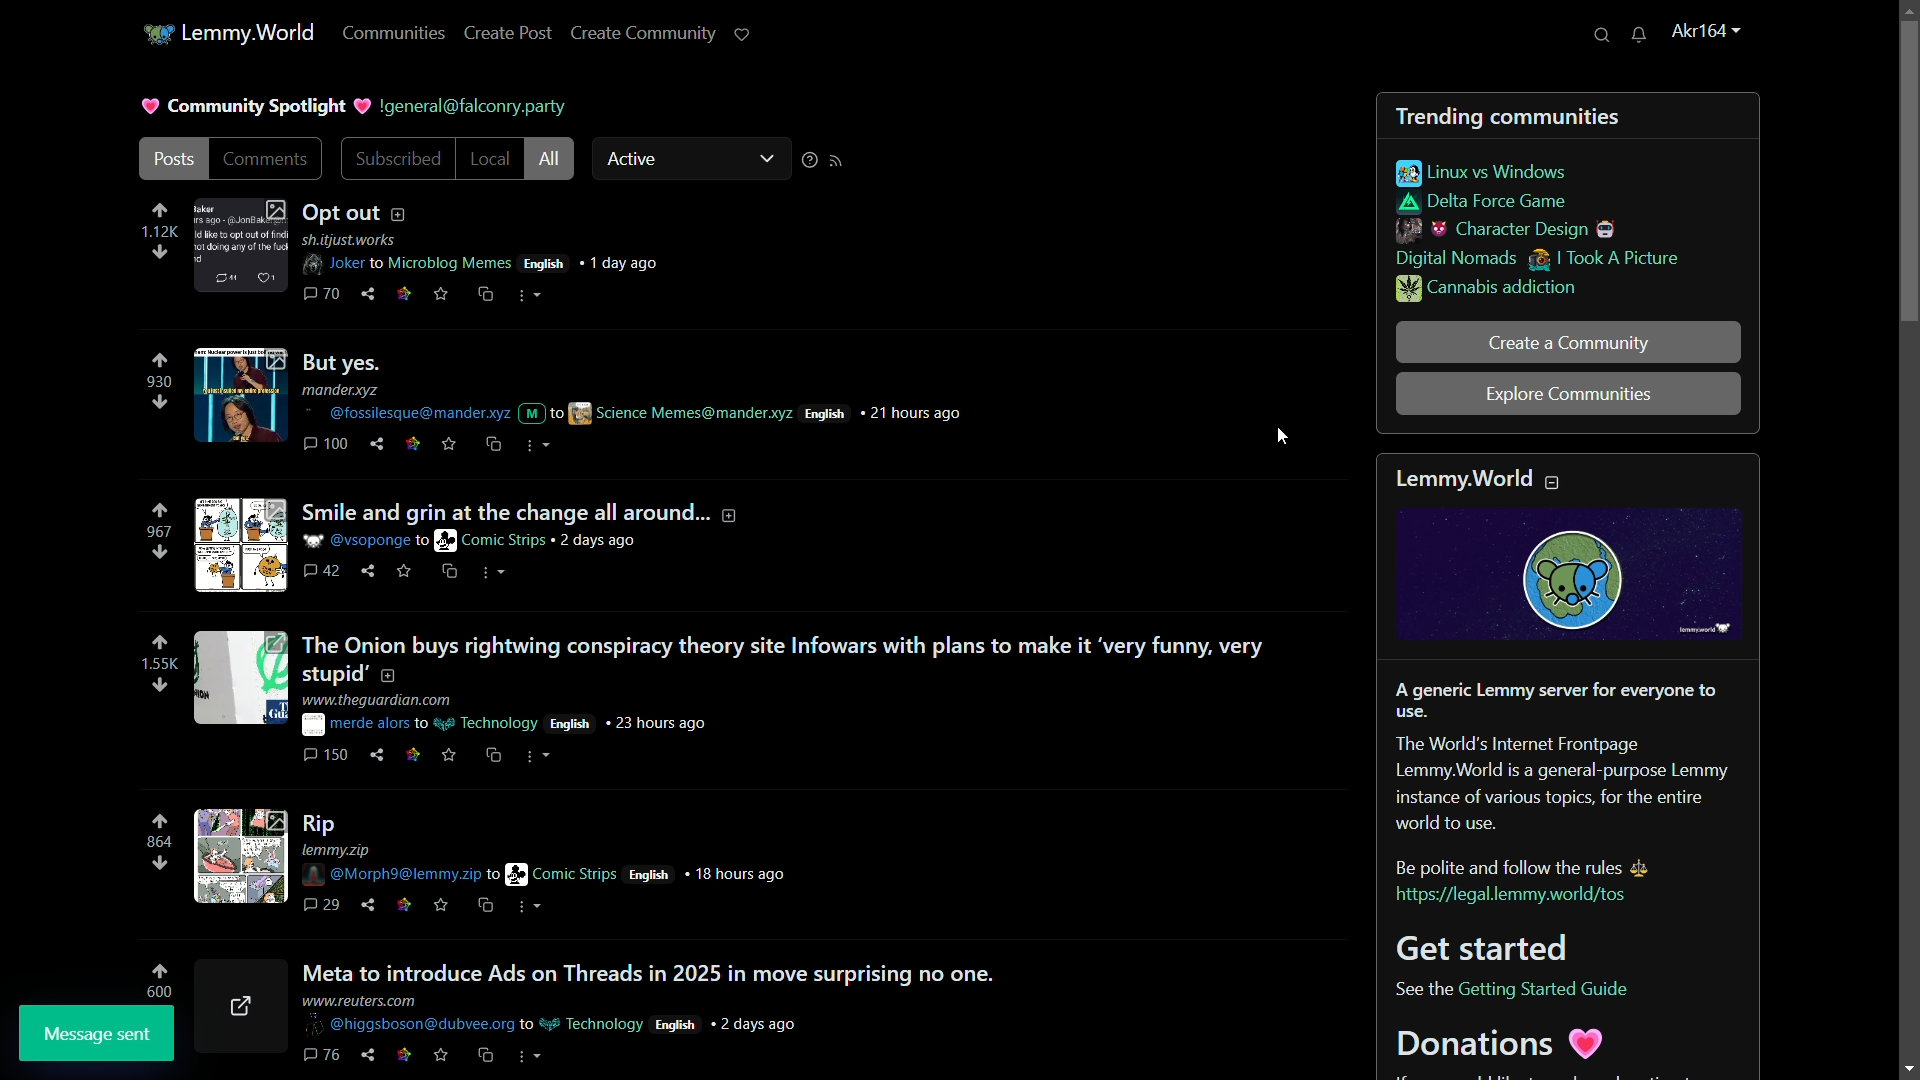 This screenshot has height=1080, width=1920. I want to click on create post, so click(508, 35).